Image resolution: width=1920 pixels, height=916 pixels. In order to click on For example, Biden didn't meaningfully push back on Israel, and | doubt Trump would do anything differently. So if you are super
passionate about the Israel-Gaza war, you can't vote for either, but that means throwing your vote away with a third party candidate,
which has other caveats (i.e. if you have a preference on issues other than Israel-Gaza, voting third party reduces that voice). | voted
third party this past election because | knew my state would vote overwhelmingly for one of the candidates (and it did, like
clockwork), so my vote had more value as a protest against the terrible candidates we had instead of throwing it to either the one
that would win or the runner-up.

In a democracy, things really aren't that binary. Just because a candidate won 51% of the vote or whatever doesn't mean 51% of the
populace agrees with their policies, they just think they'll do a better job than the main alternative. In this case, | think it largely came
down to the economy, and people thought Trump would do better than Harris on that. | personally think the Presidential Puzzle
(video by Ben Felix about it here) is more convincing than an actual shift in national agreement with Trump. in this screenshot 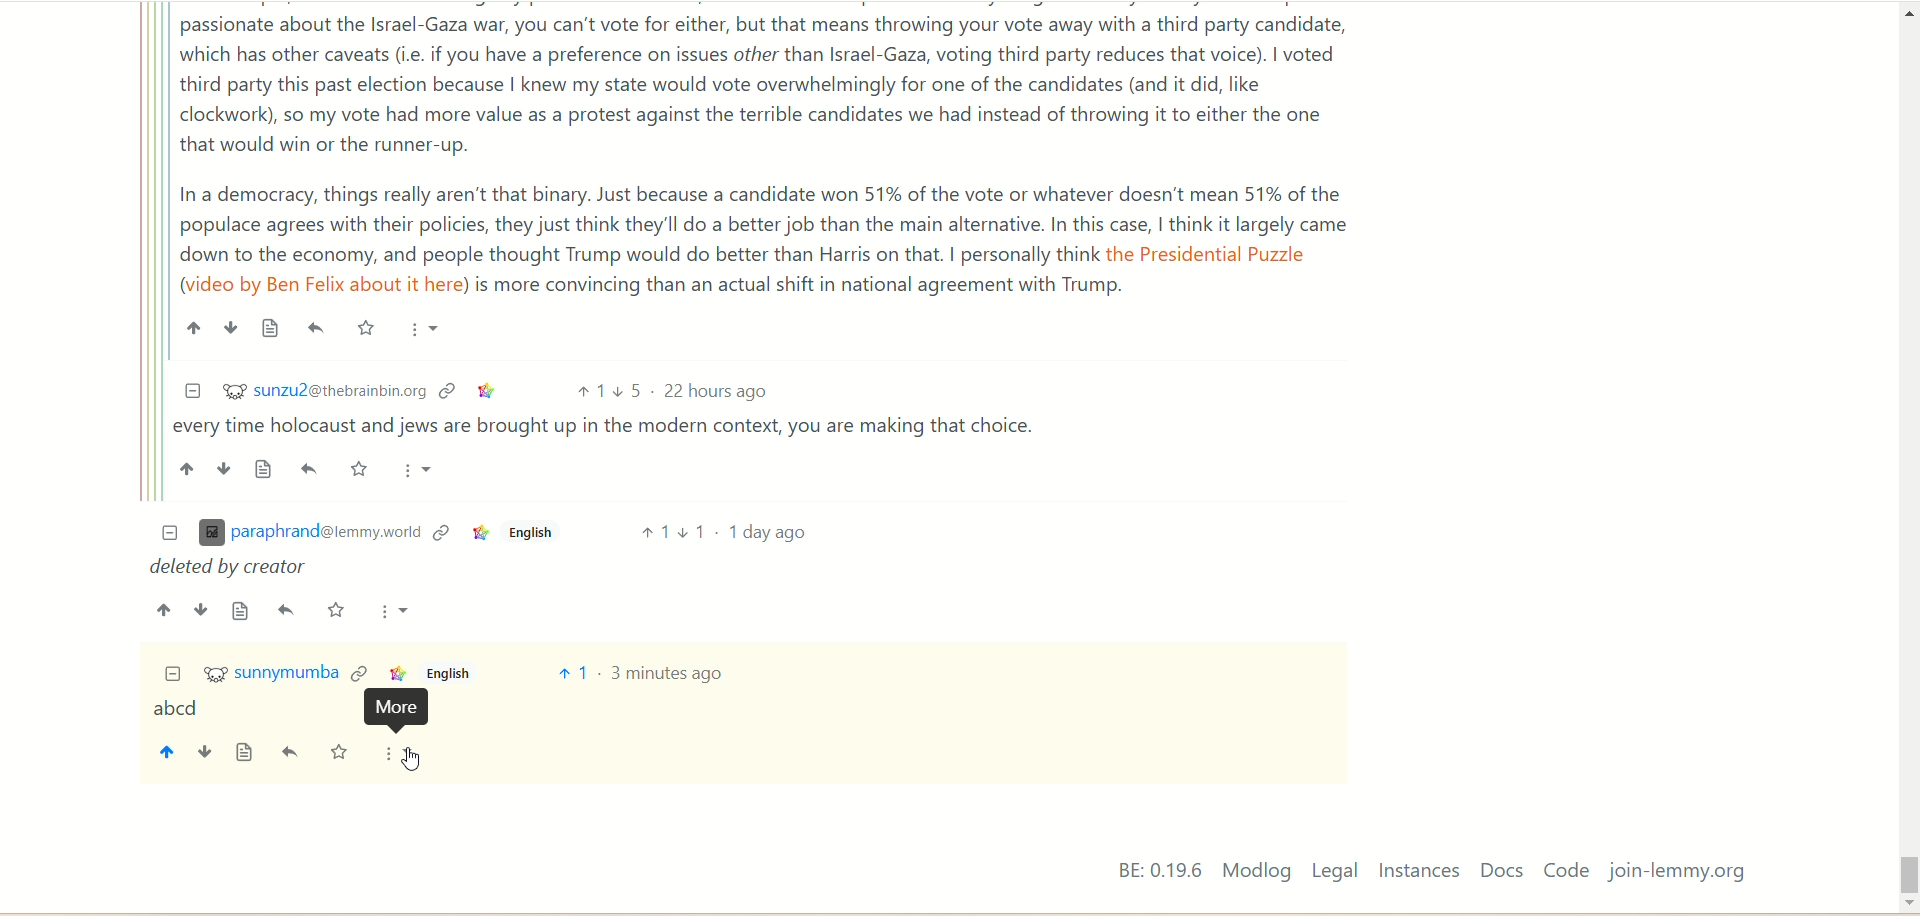, I will do `click(769, 153)`.